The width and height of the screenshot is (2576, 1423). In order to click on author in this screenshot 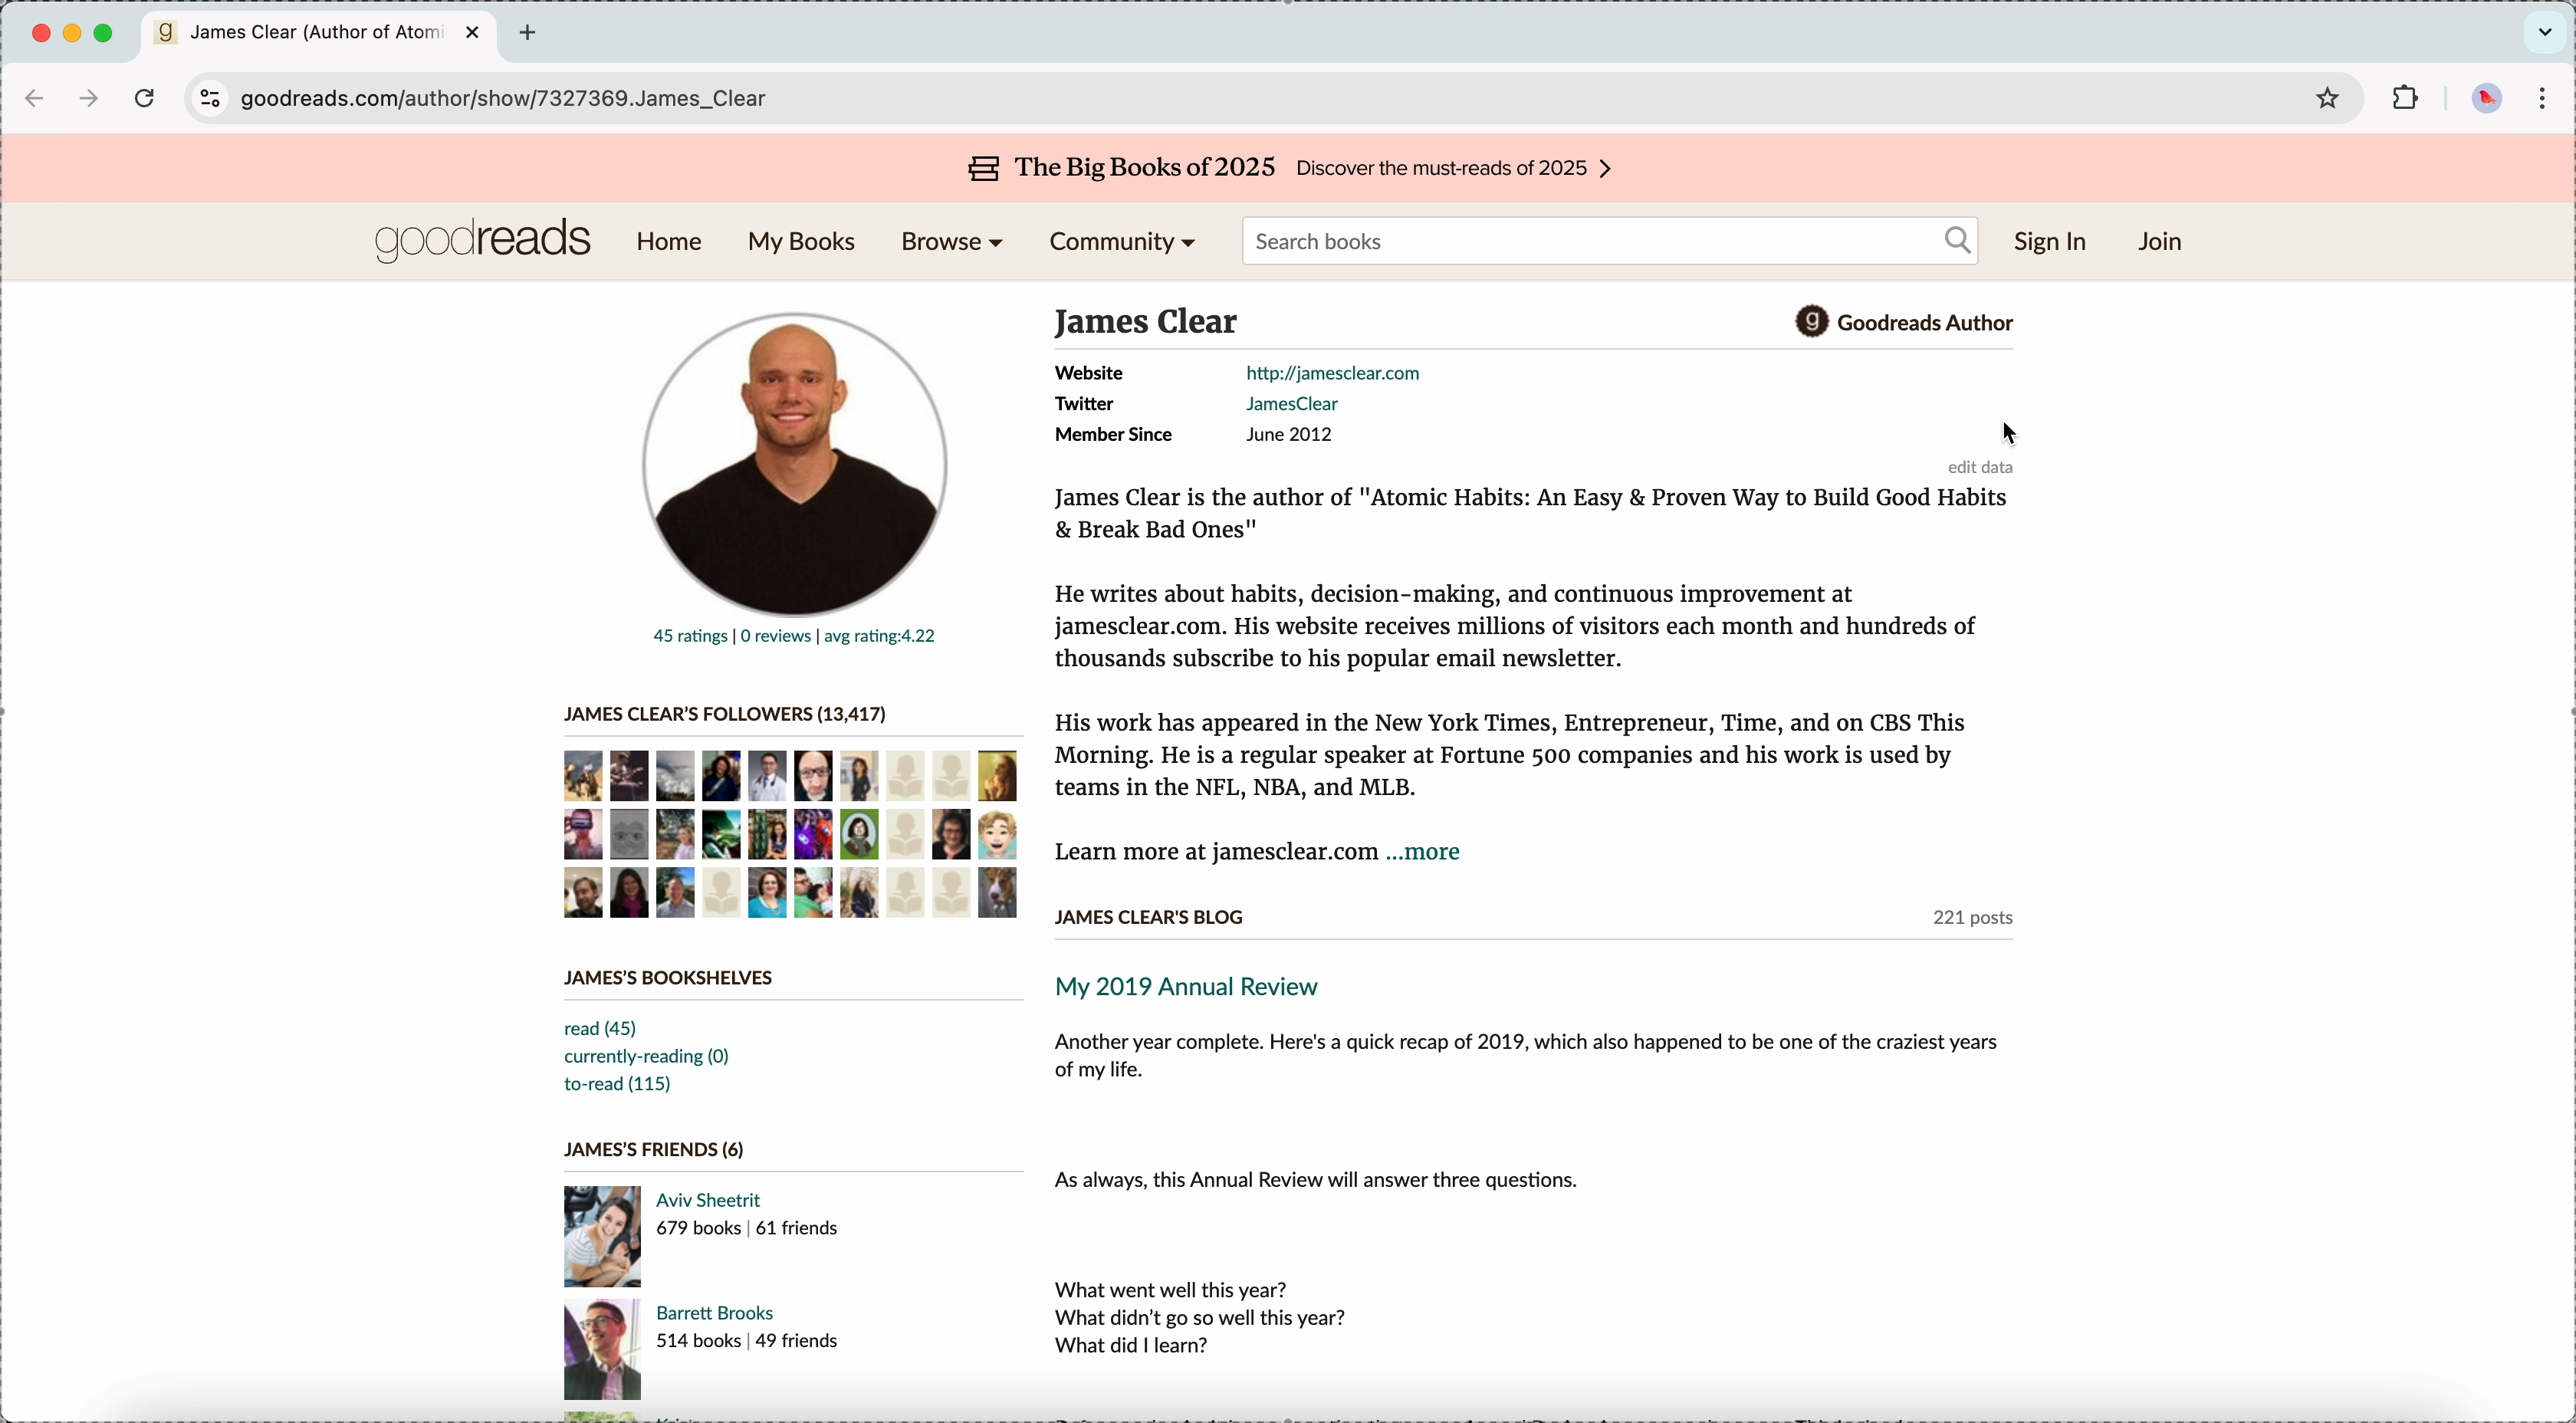, I will do `click(1149, 321)`.